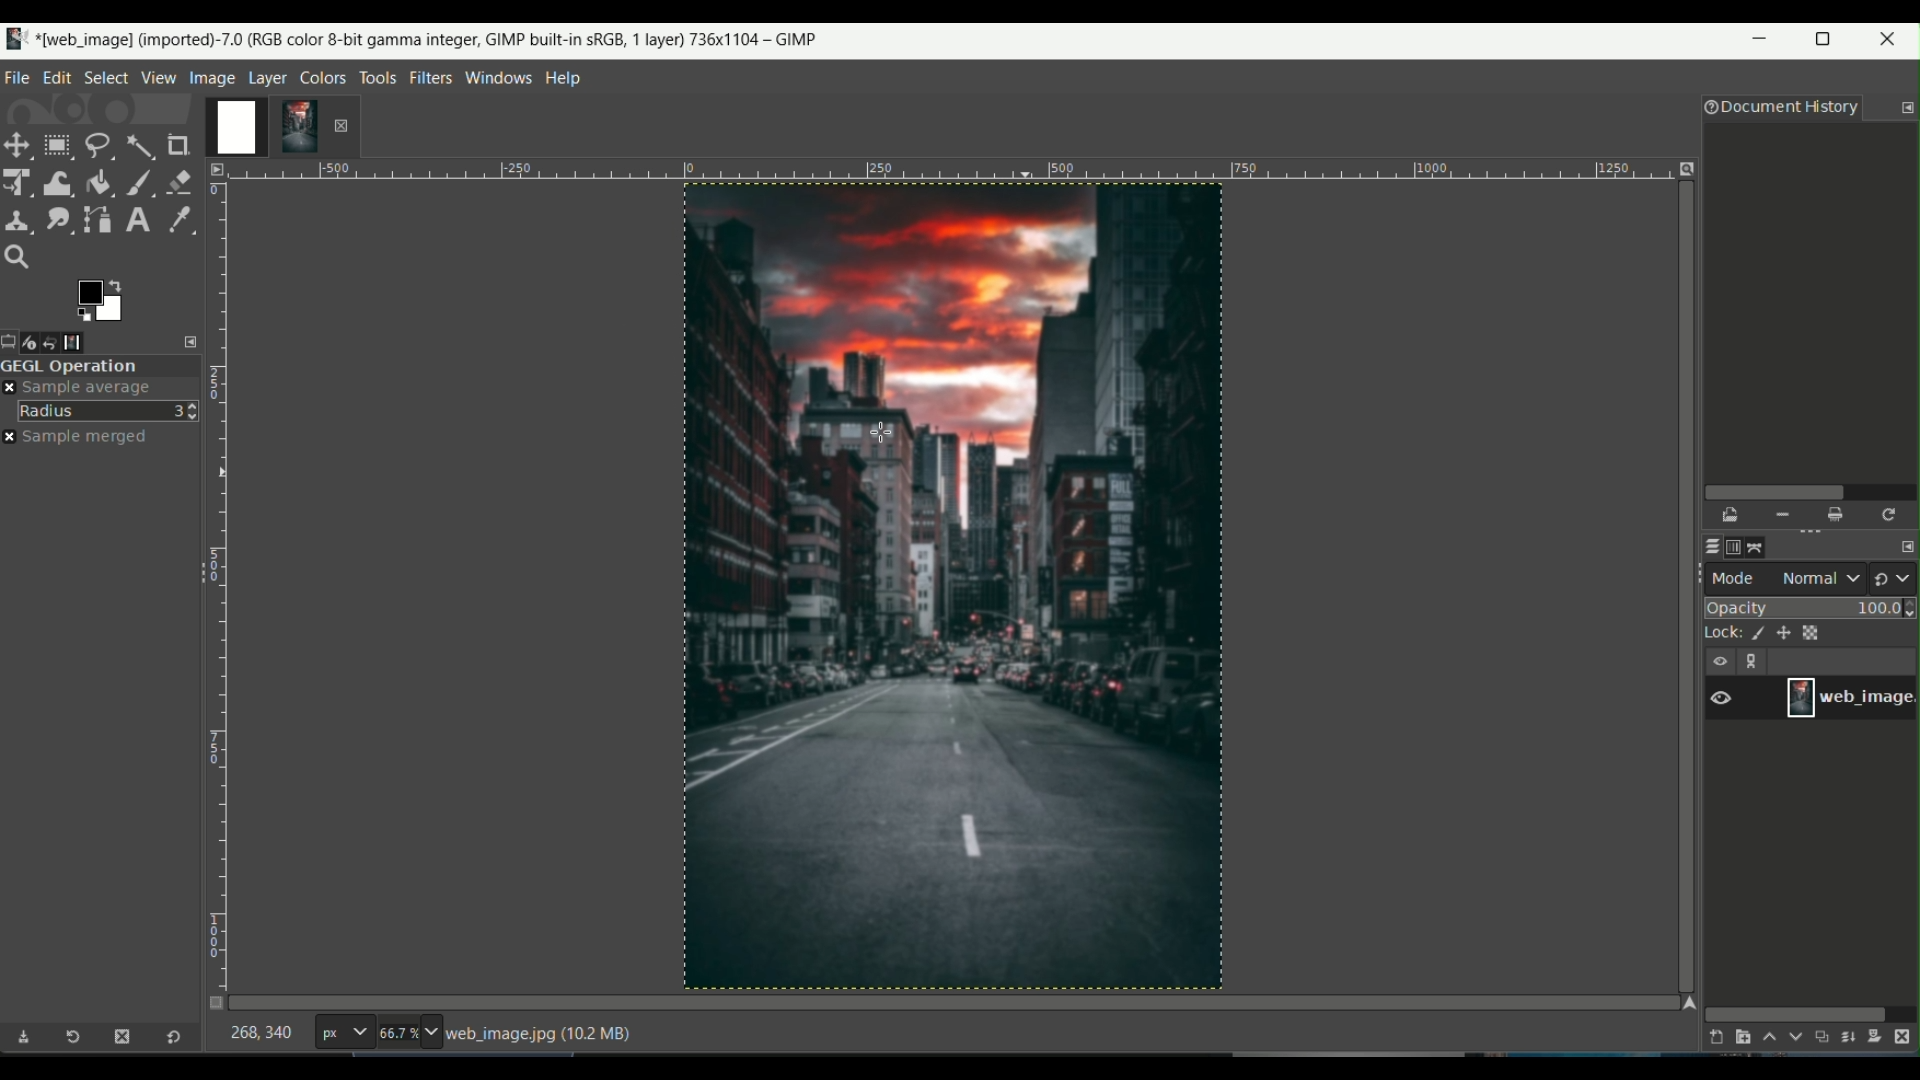 The height and width of the screenshot is (1080, 1920). I want to click on color picker tool, so click(175, 218).